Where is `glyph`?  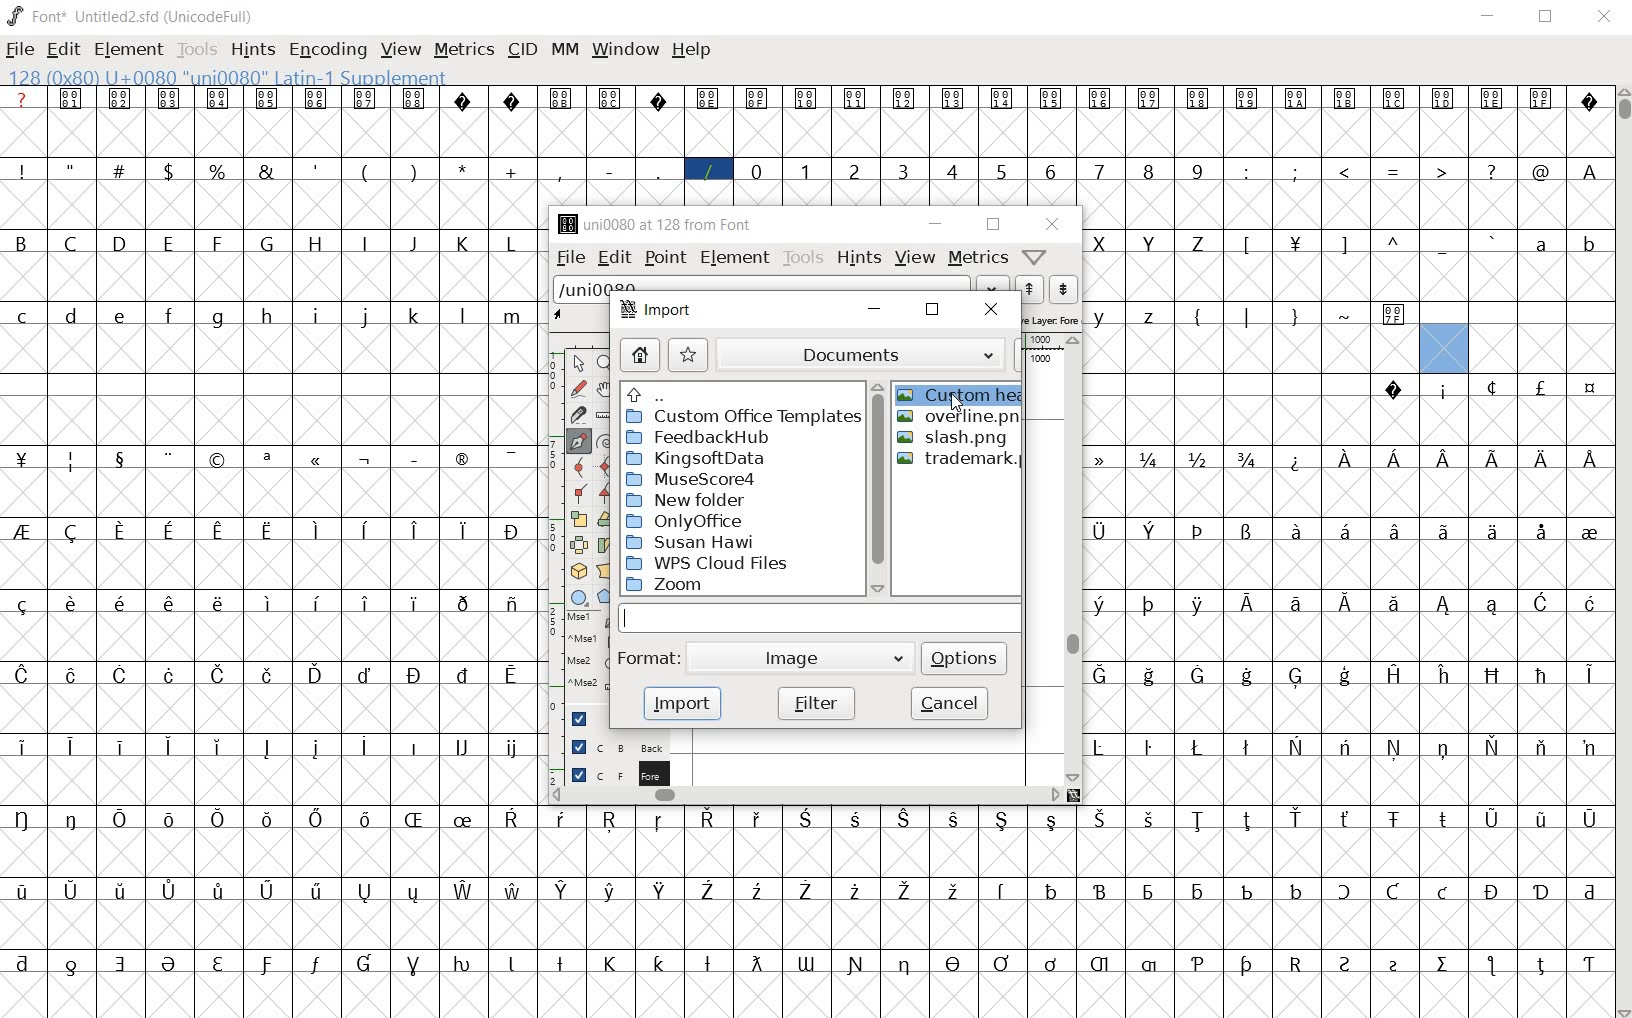
glyph is located at coordinates (1247, 892).